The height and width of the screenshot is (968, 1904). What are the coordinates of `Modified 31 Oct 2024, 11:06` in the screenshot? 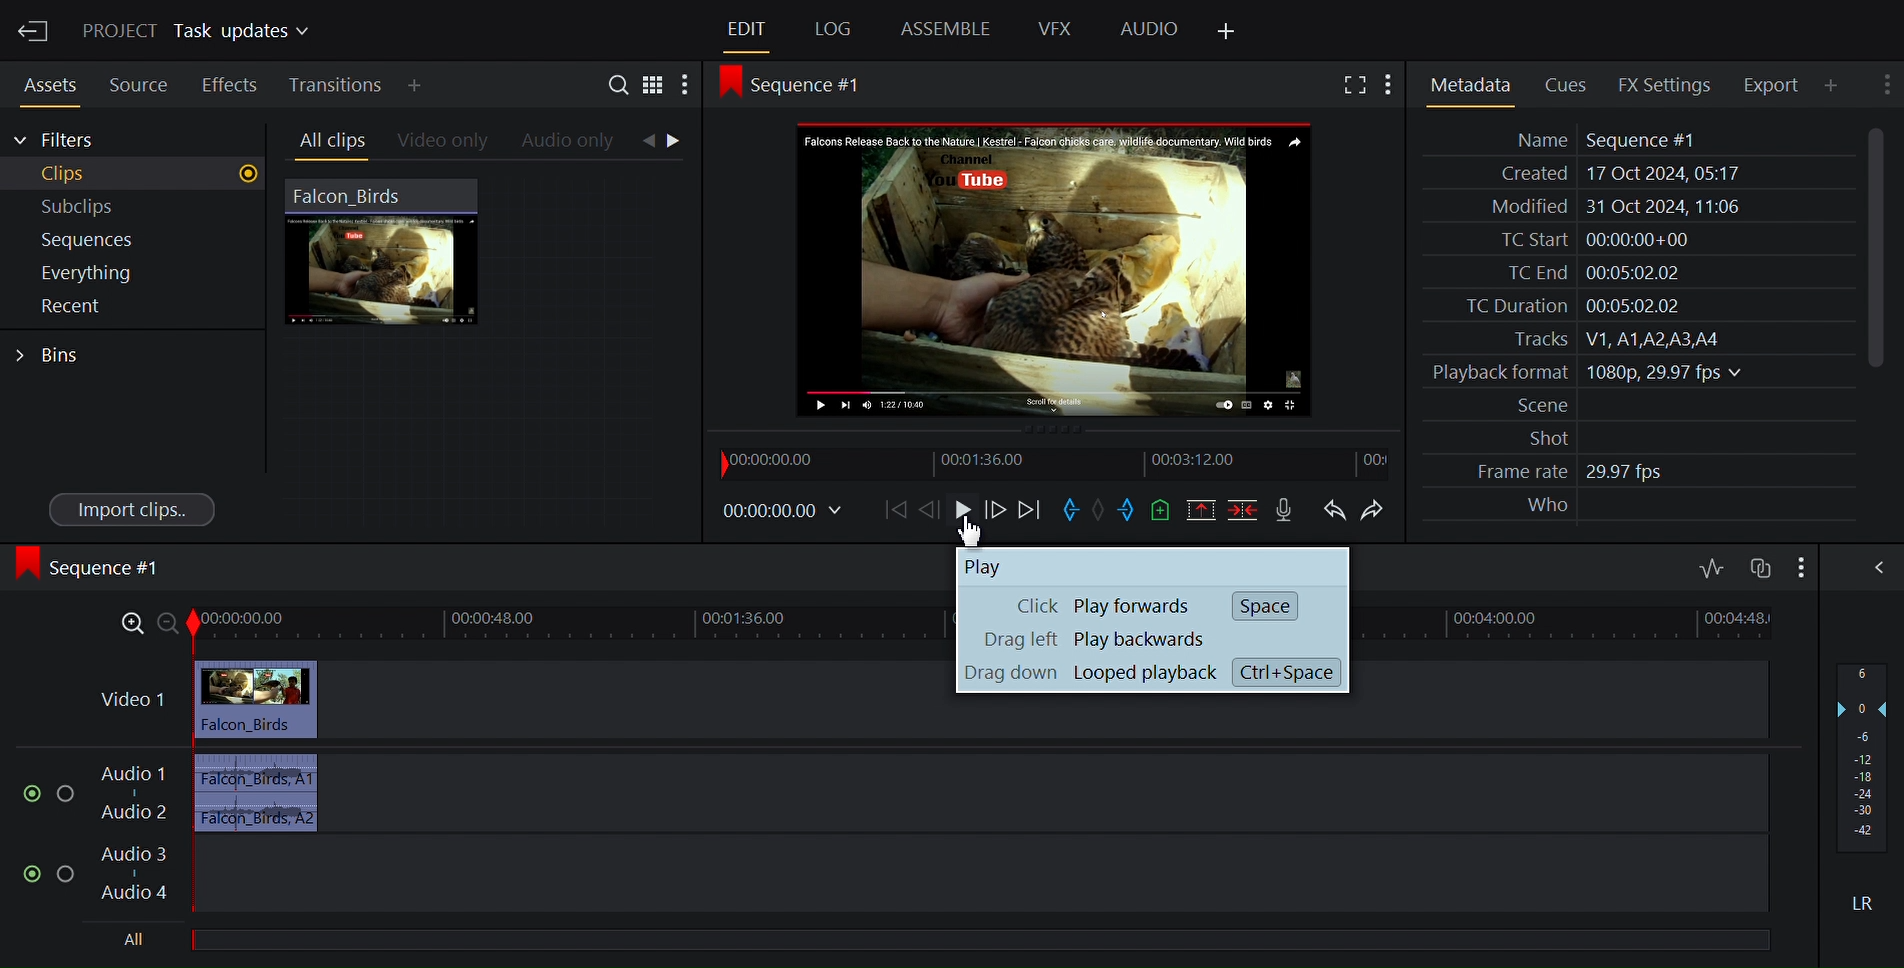 It's located at (1605, 207).